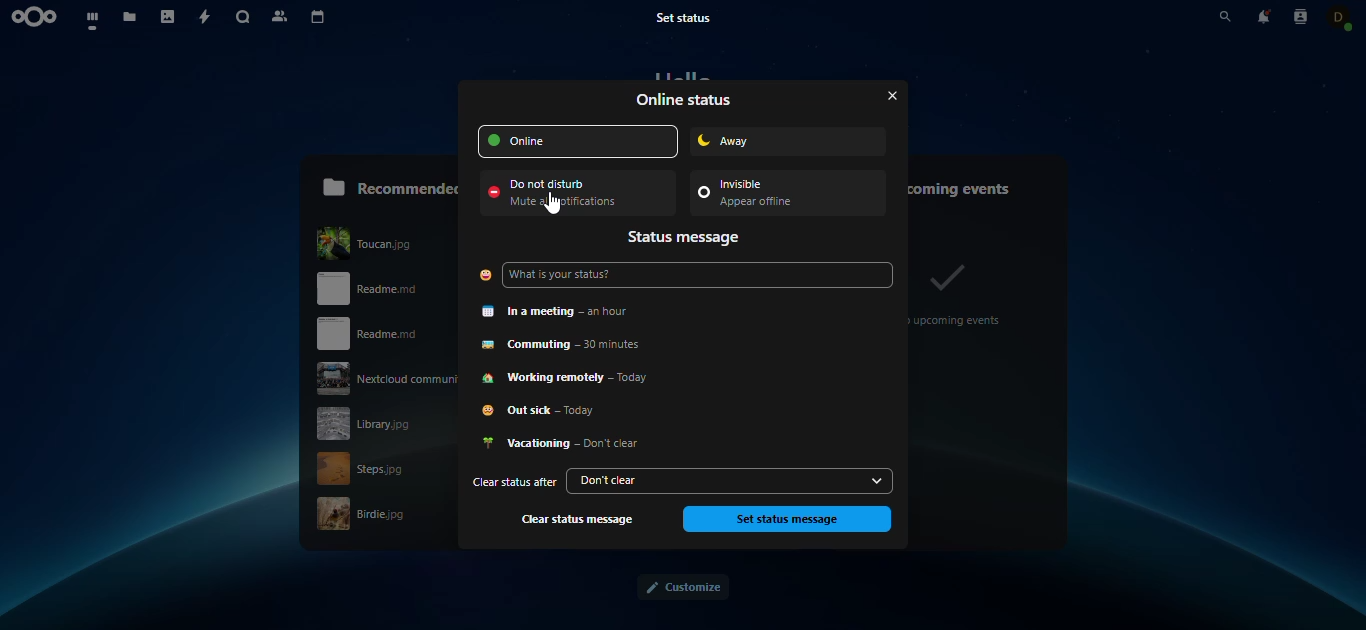 The height and width of the screenshot is (630, 1366). I want to click on no upcoming events, so click(959, 292).